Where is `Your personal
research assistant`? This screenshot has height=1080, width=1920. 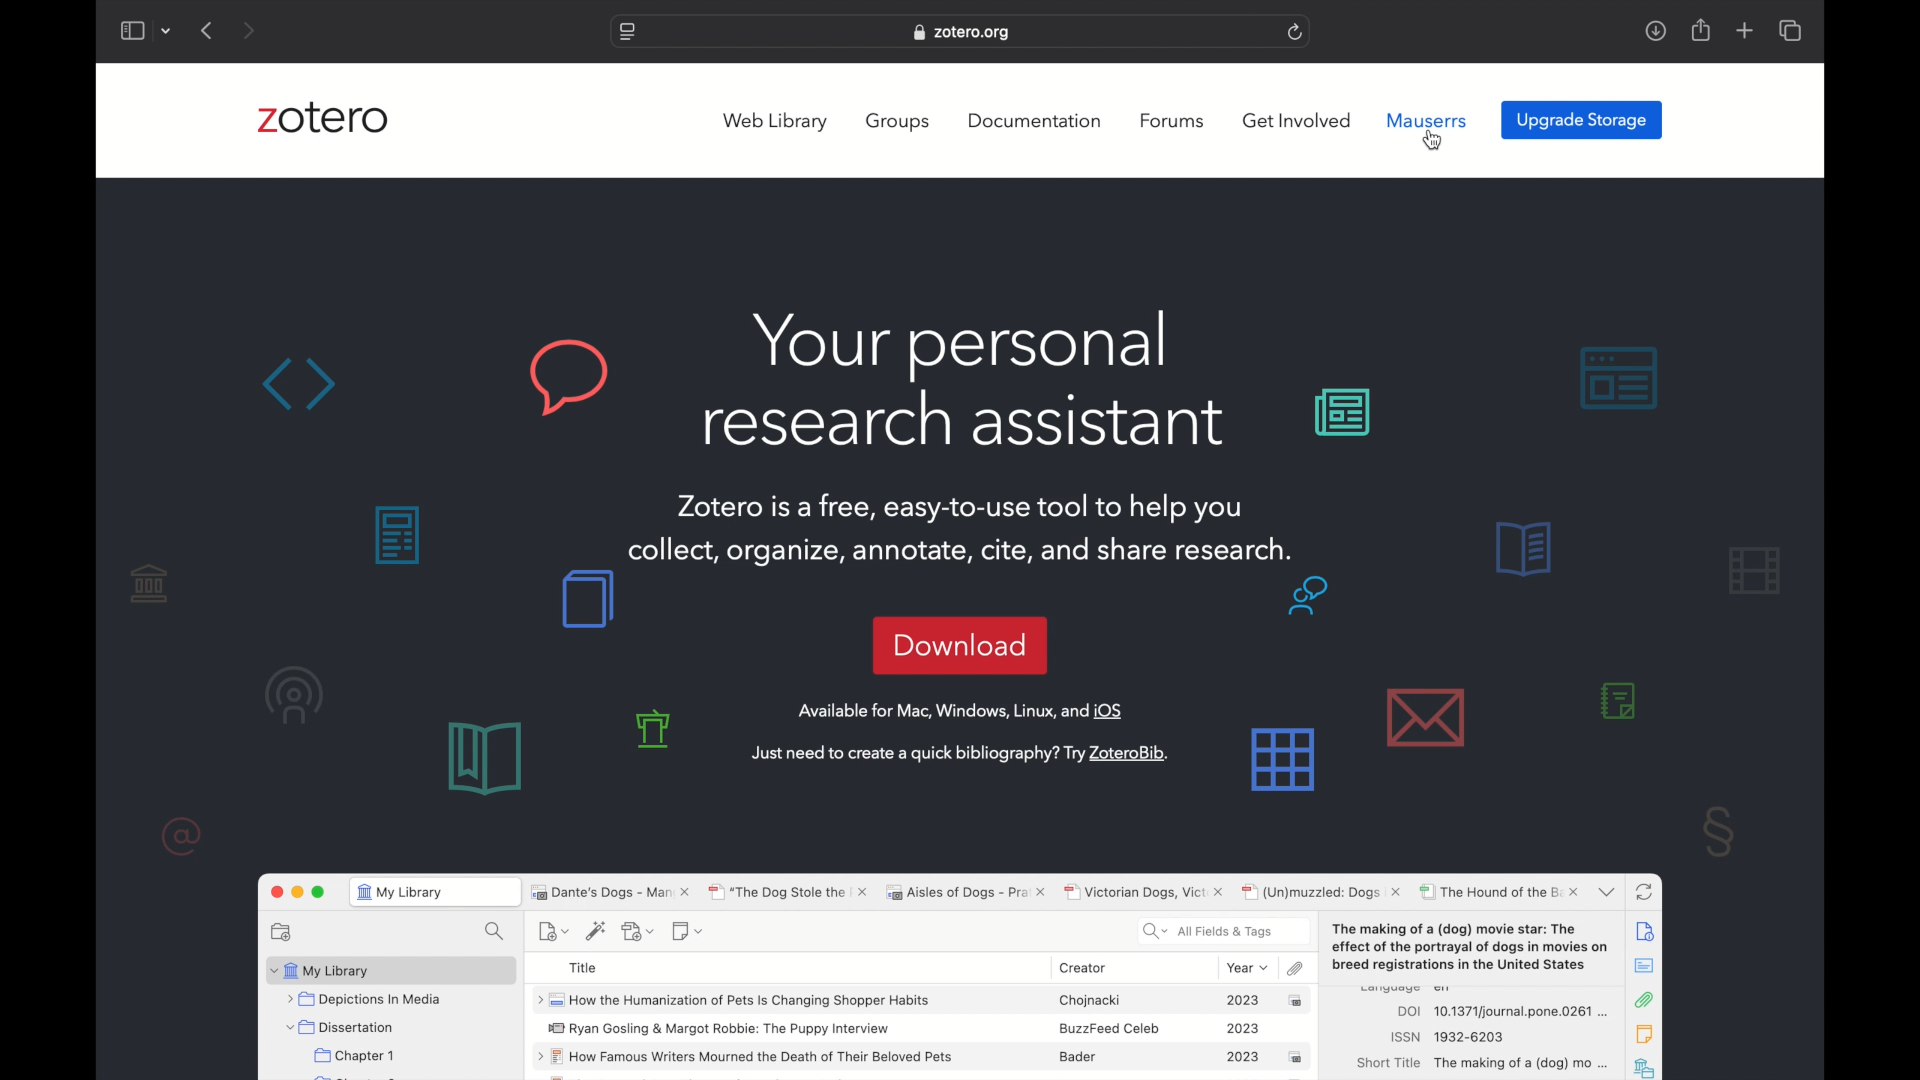 Your personal
research assistant is located at coordinates (970, 377).